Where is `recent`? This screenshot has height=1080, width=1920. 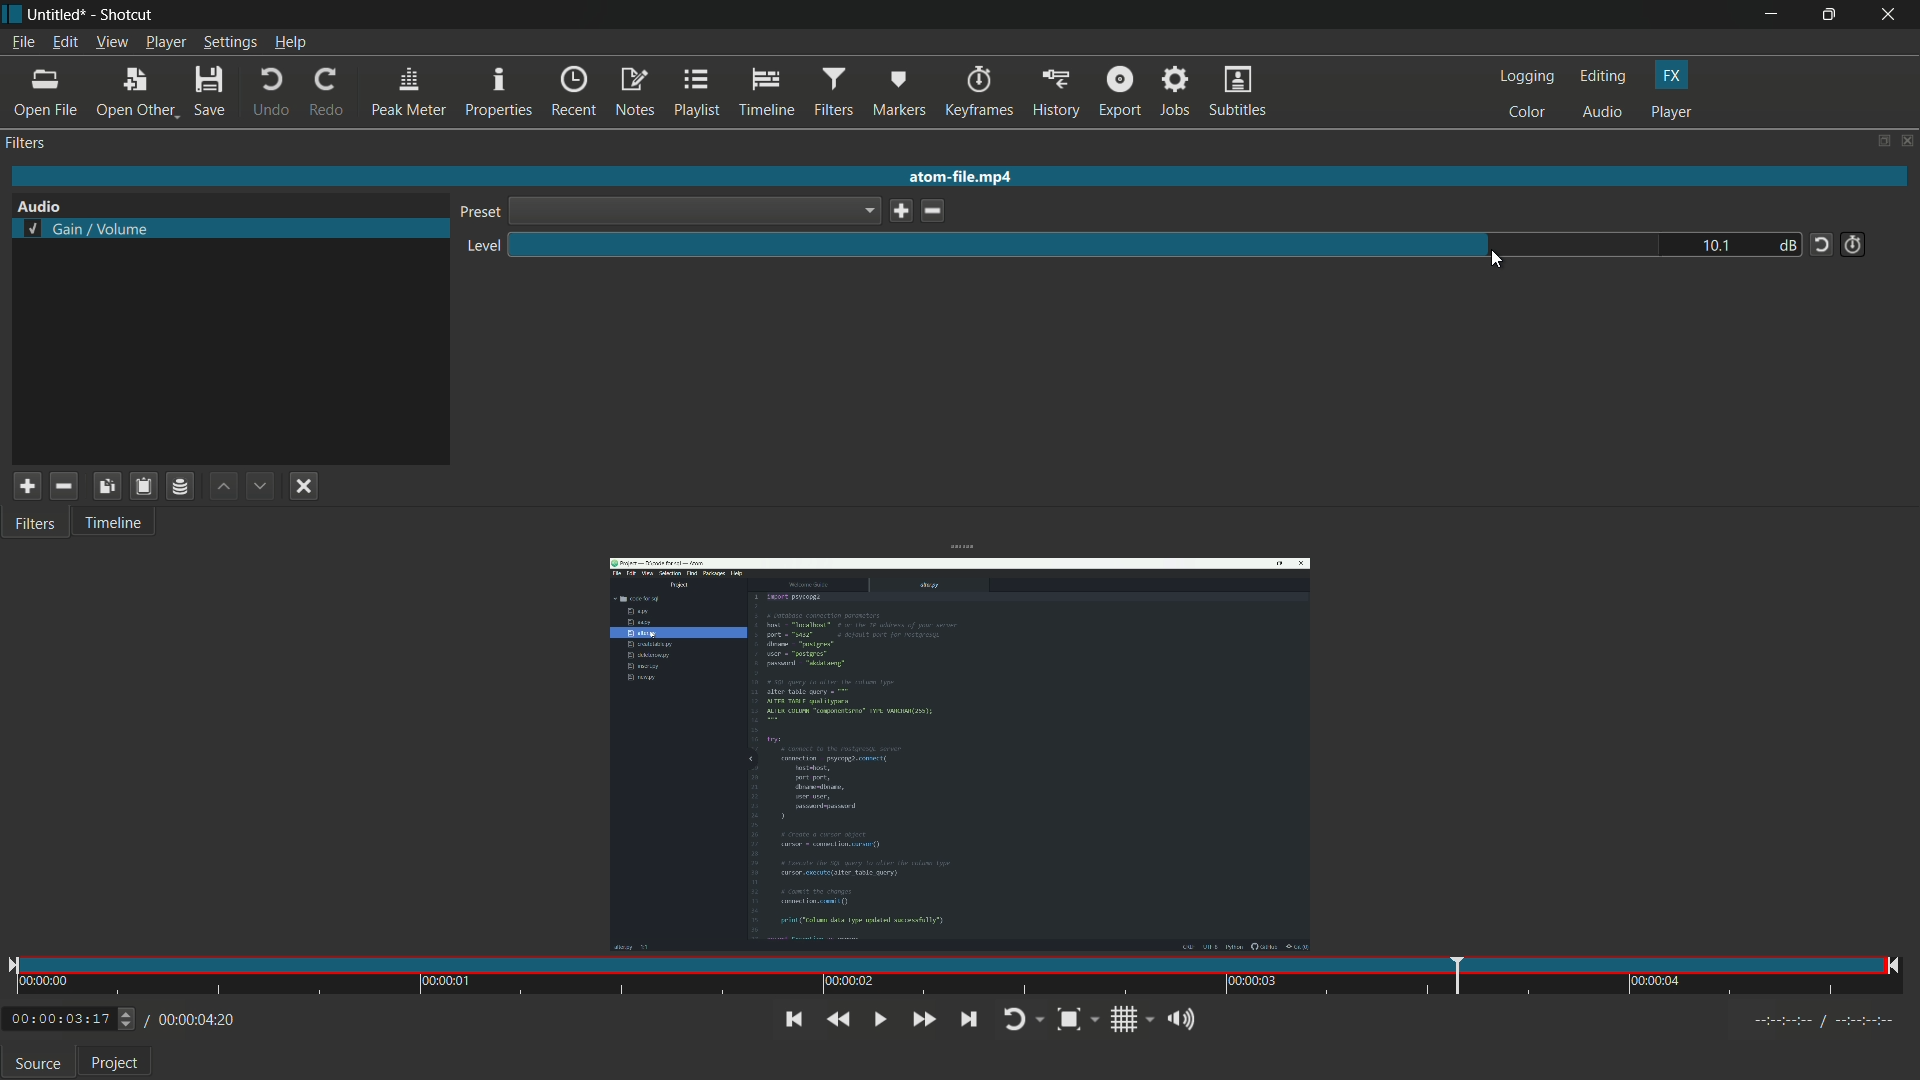
recent is located at coordinates (574, 93).